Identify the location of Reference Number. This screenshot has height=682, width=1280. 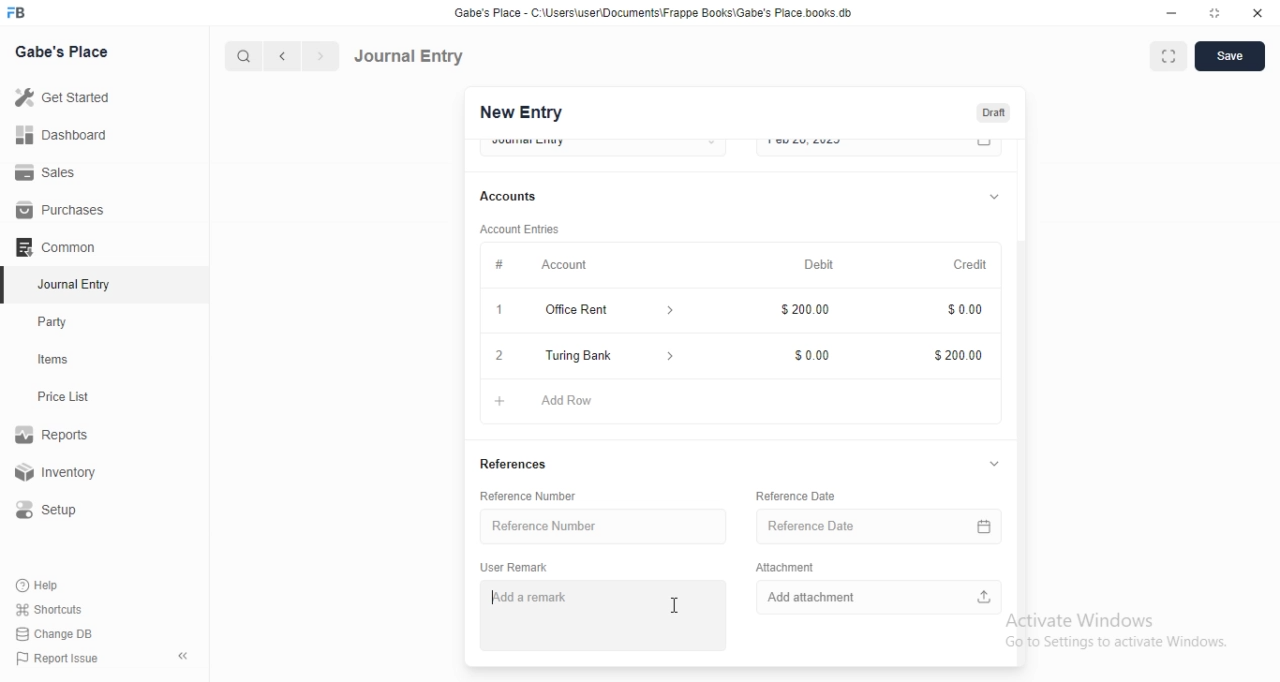
(541, 496).